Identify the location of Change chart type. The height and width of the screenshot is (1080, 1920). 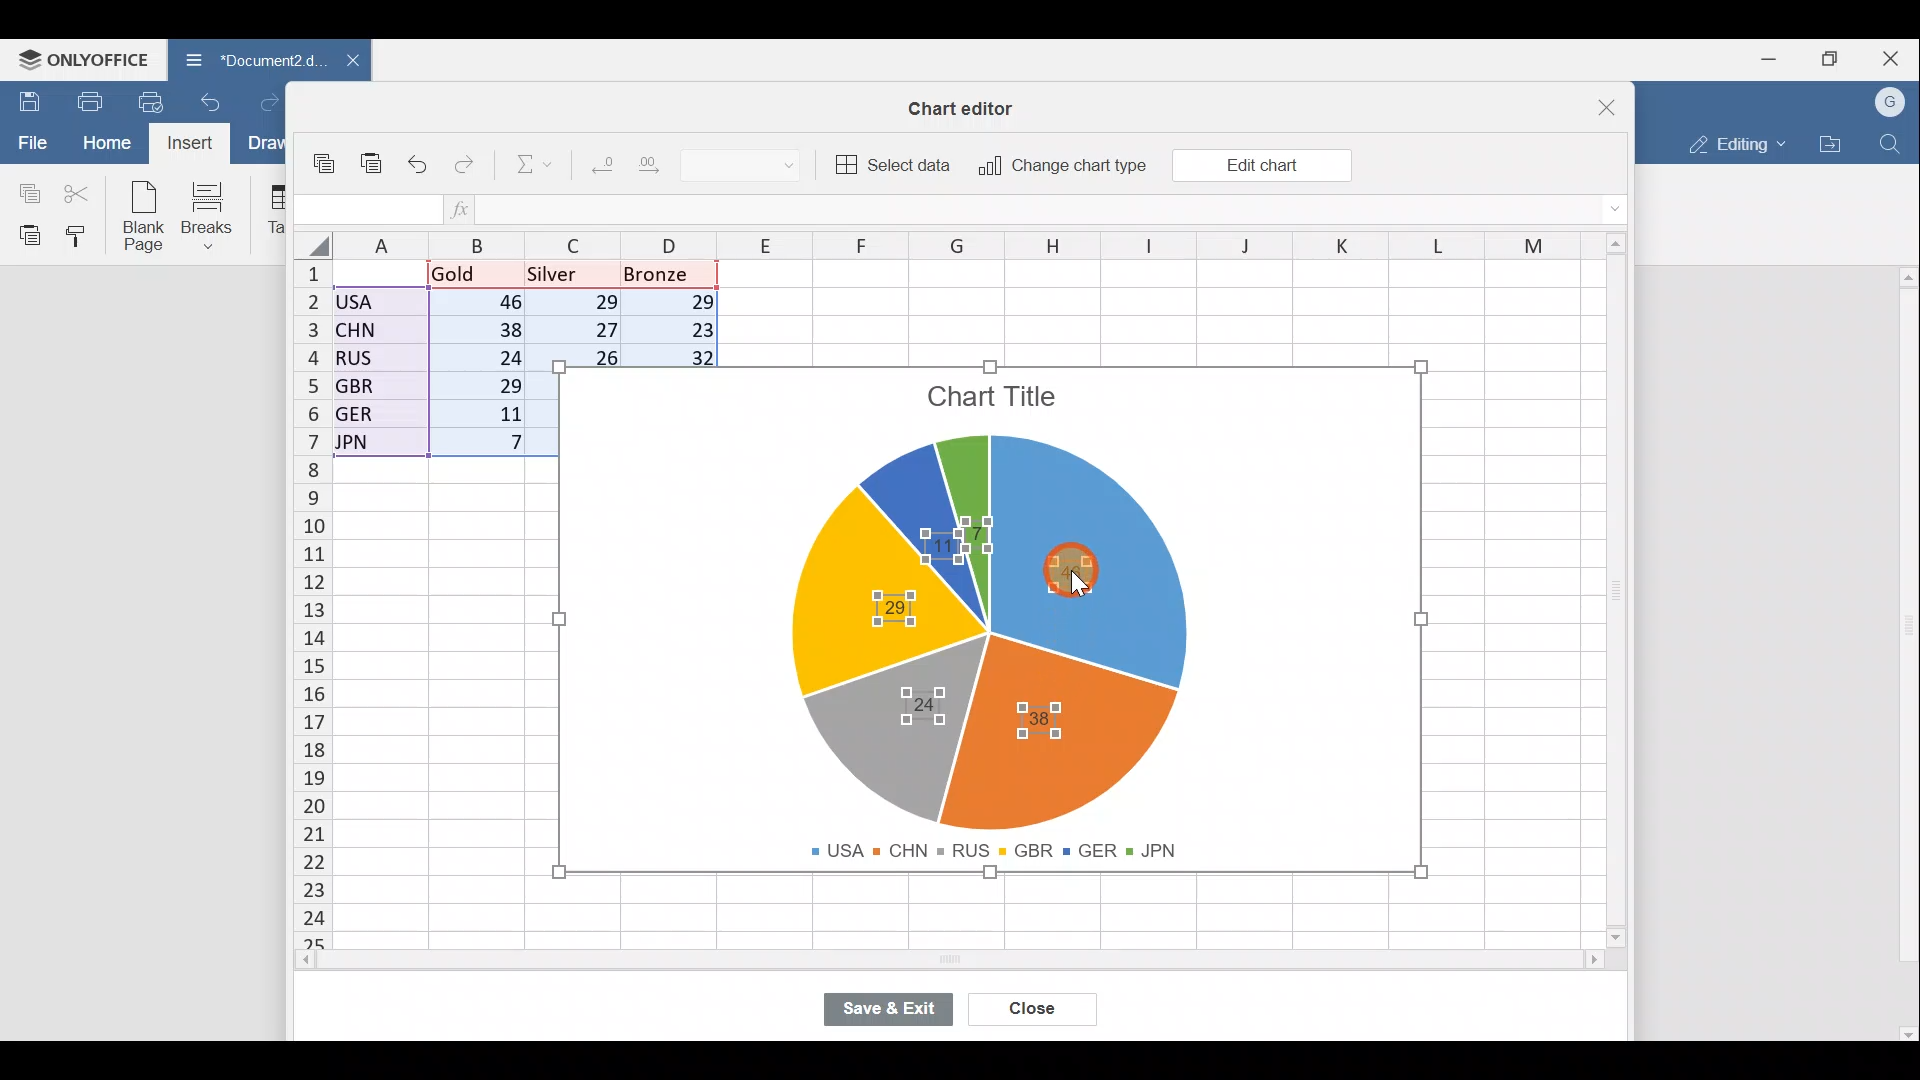
(1056, 167).